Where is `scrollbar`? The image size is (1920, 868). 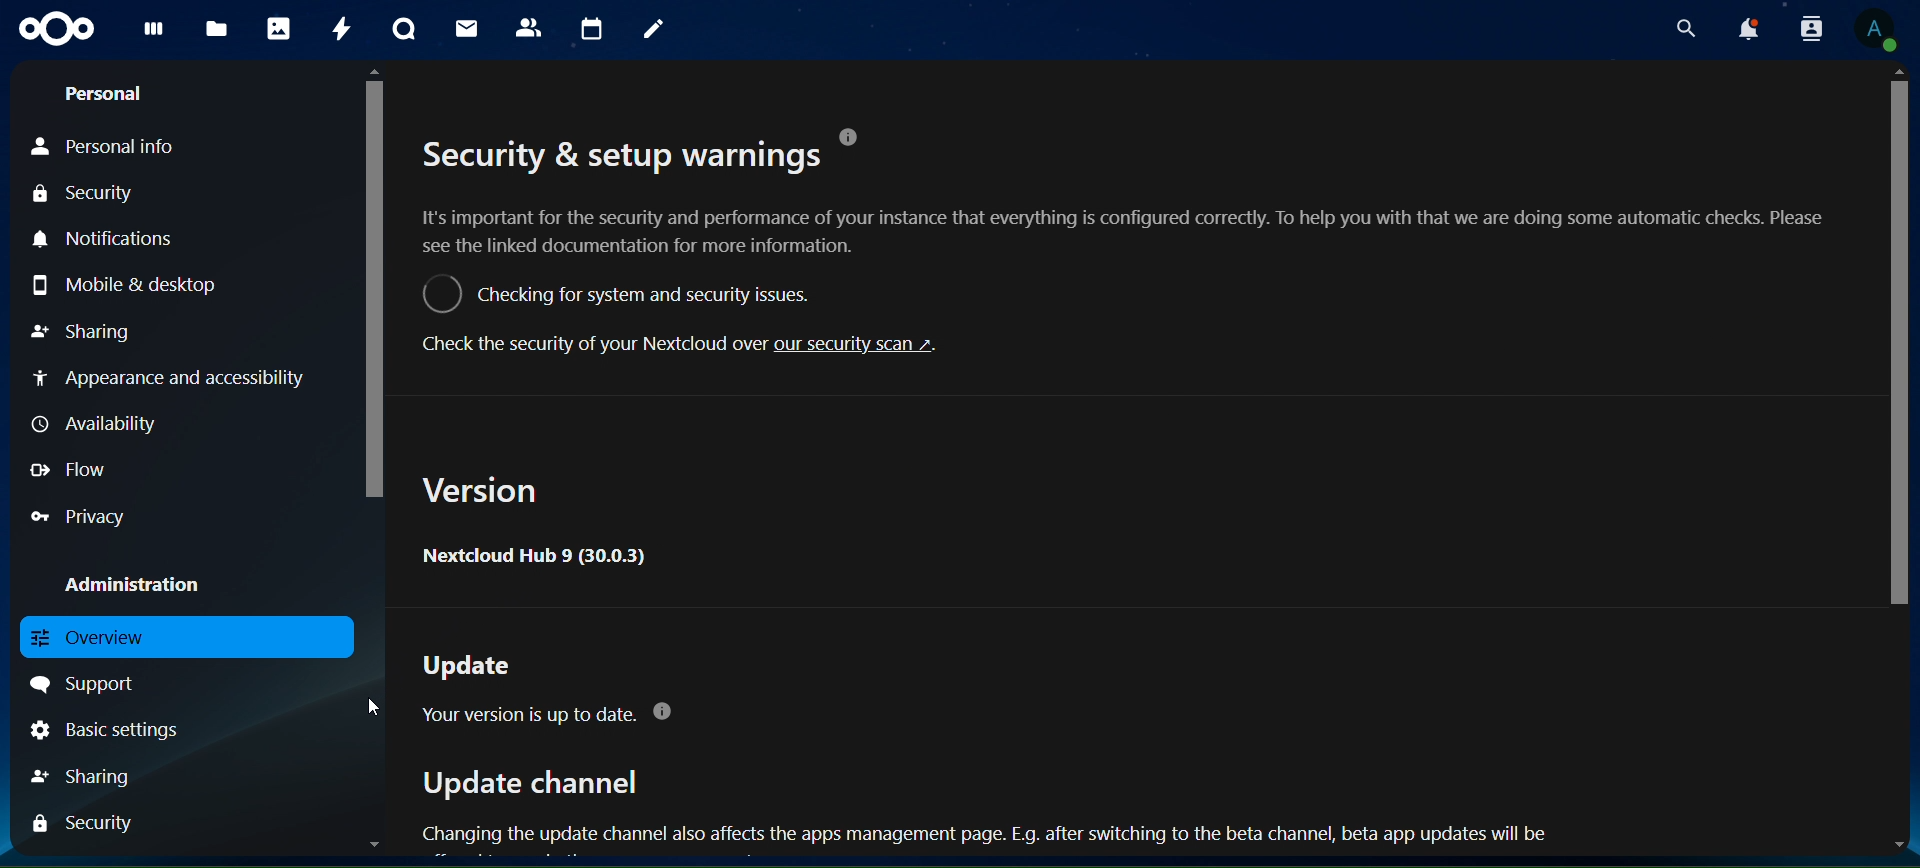
scrollbar is located at coordinates (1901, 350).